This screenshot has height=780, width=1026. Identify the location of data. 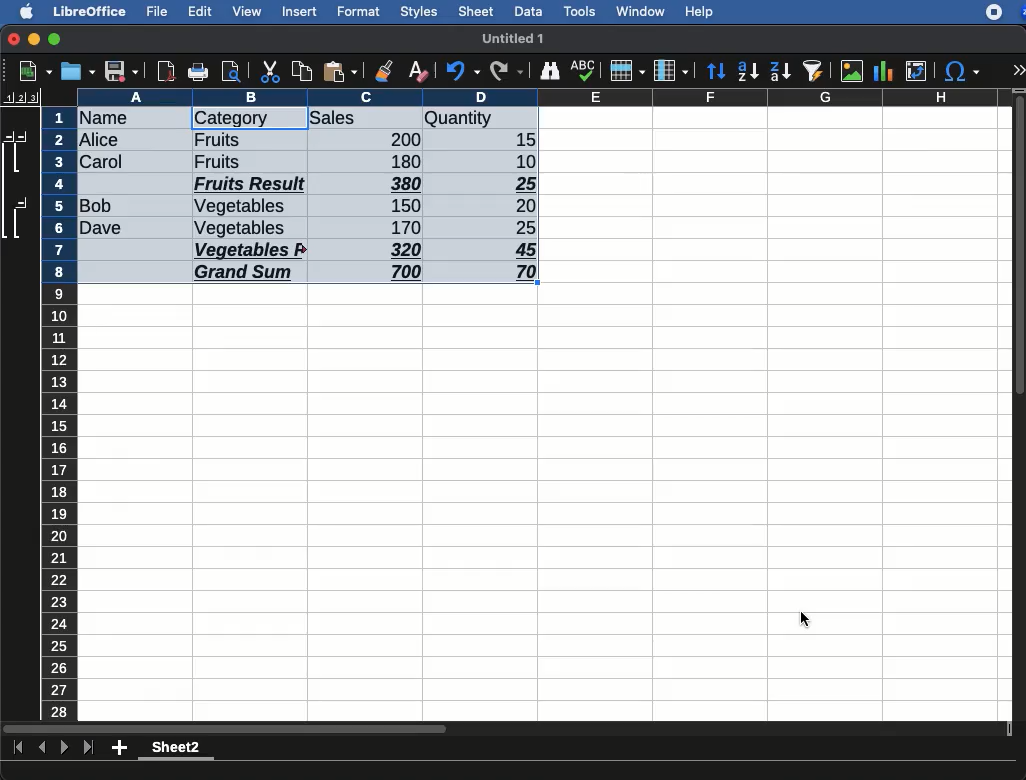
(528, 10).